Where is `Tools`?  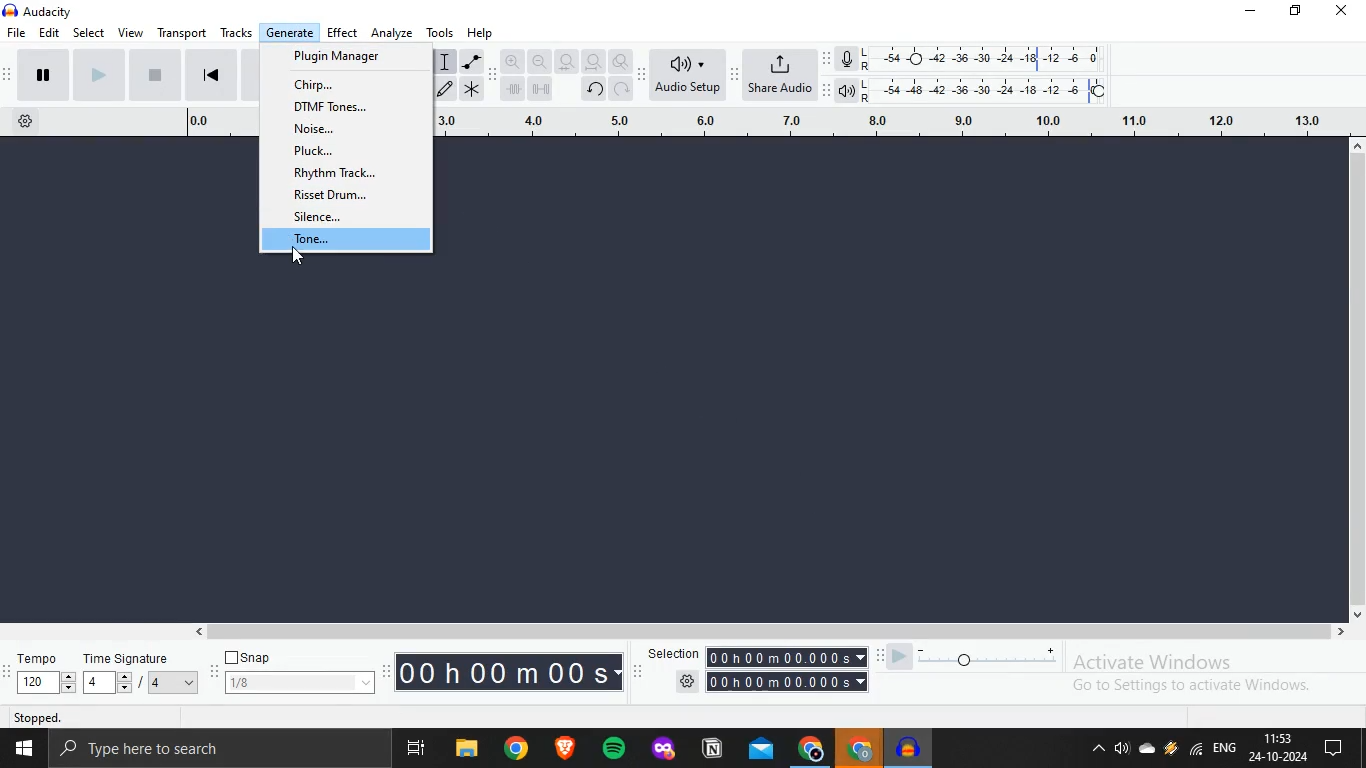 Tools is located at coordinates (441, 31).